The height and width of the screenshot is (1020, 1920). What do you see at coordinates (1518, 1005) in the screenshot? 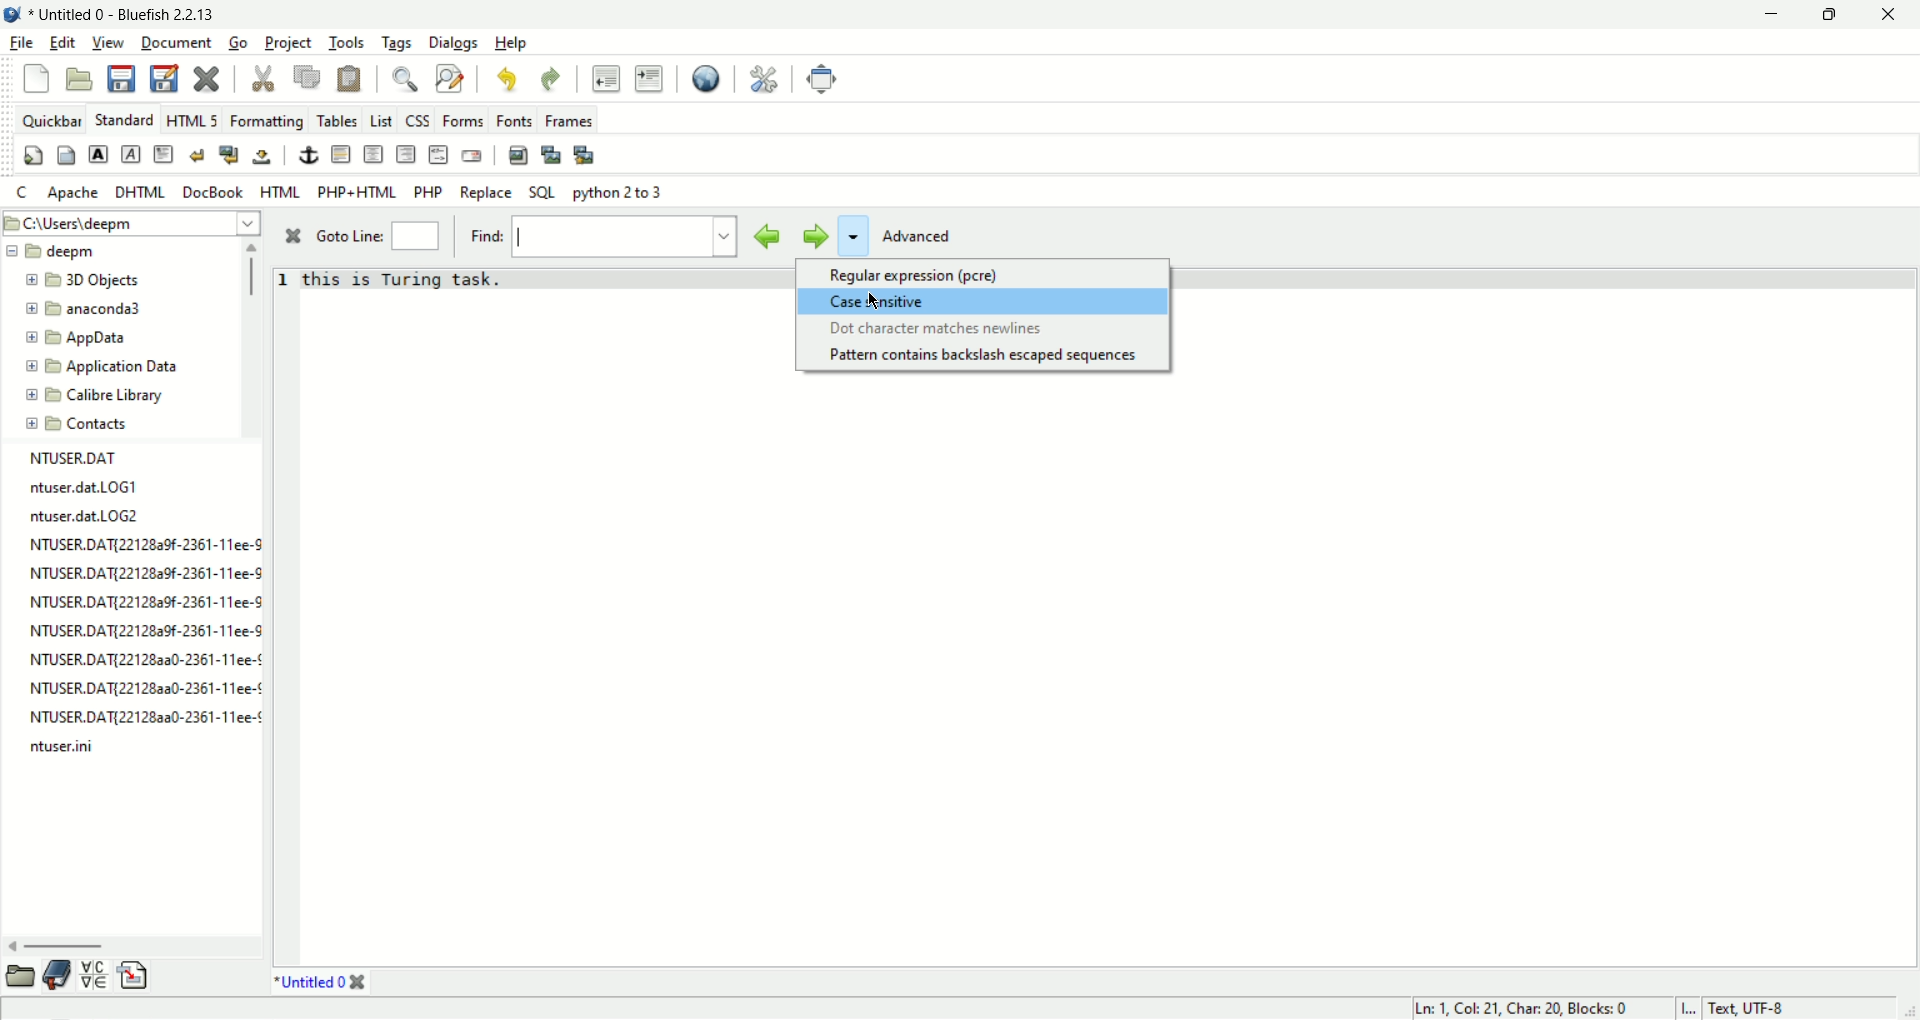
I see `Ln: 1, Col: 21, Char: 20, Blocks: 0` at bounding box center [1518, 1005].